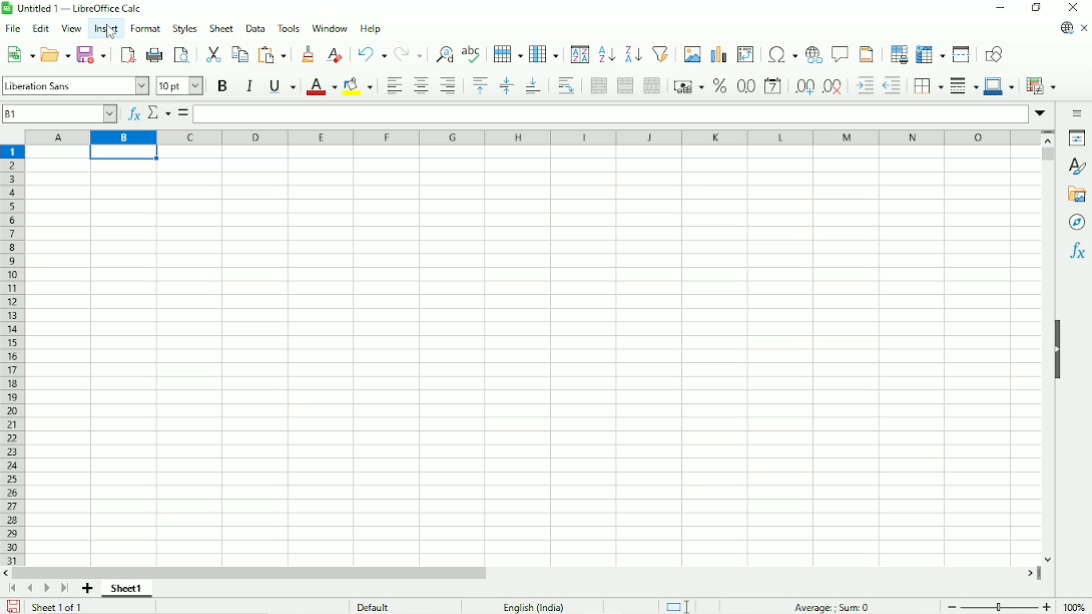 The height and width of the screenshot is (614, 1092). I want to click on Navigator, so click(1077, 223).